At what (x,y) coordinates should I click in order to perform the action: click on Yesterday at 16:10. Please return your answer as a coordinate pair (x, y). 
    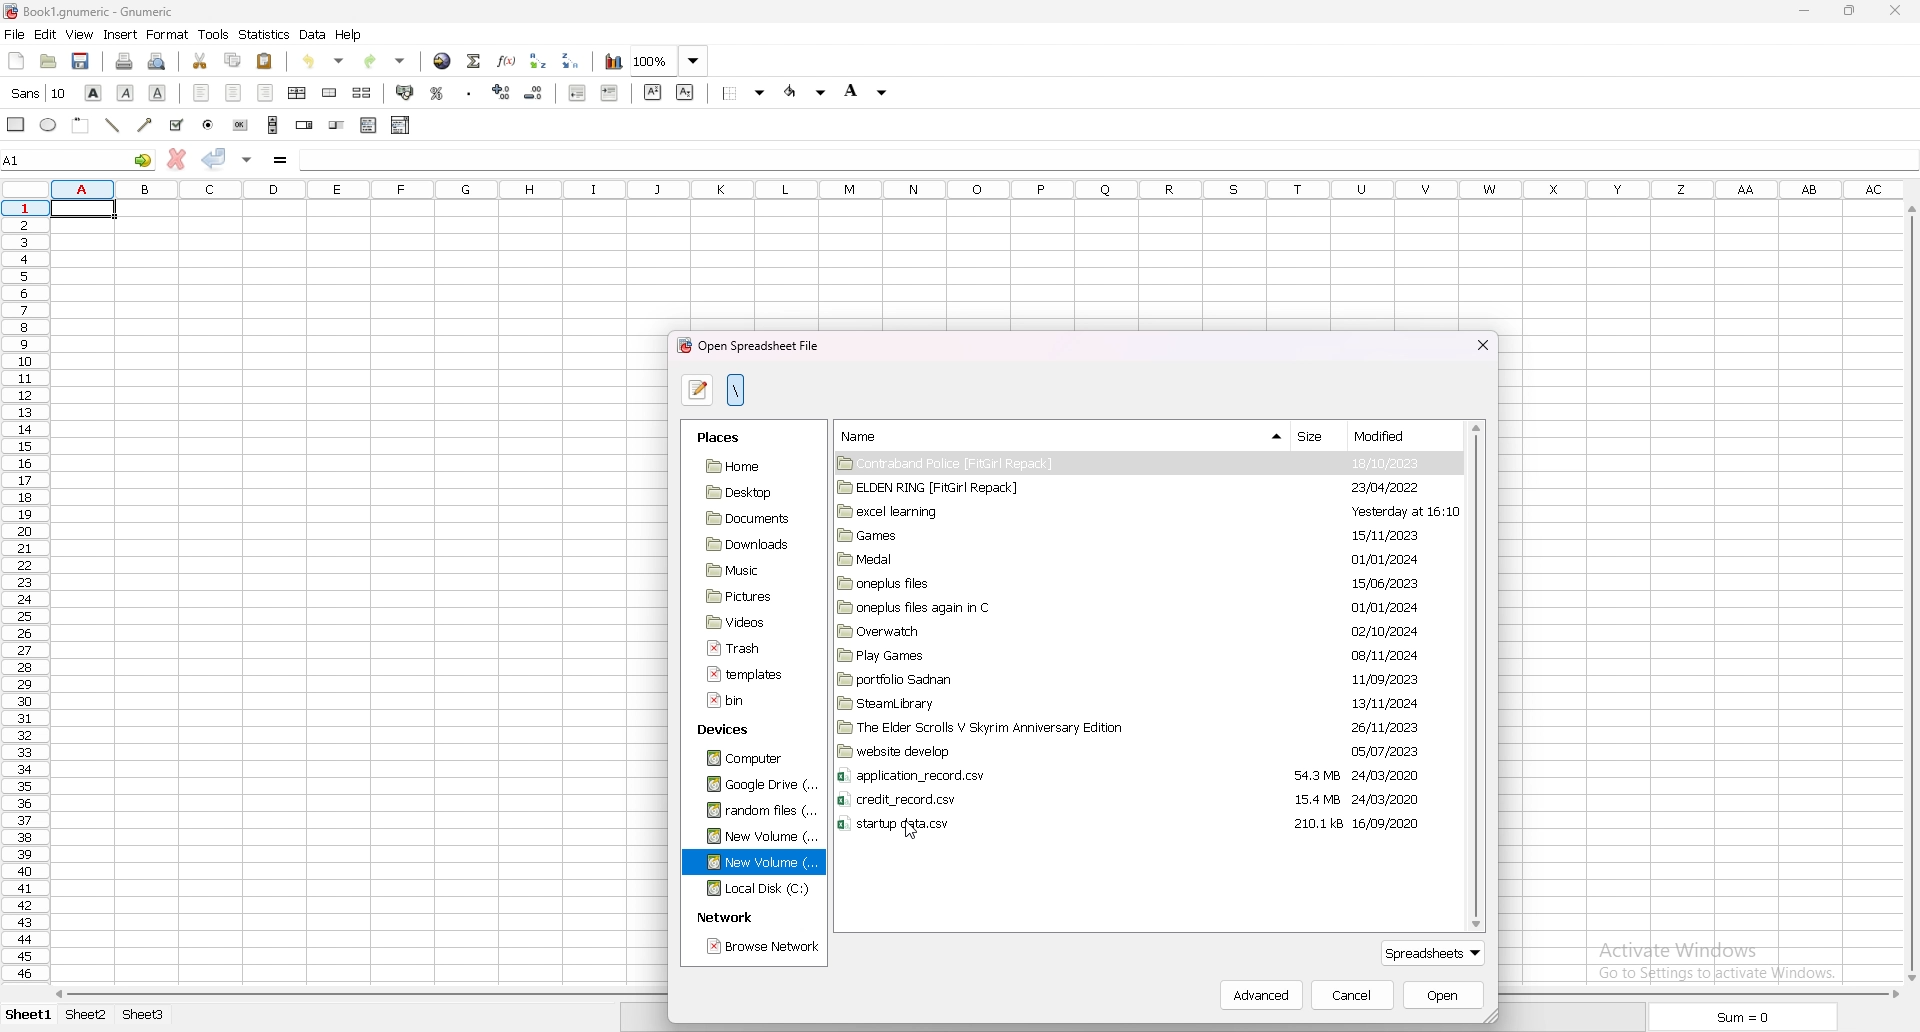
    Looking at the image, I should click on (1383, 512).